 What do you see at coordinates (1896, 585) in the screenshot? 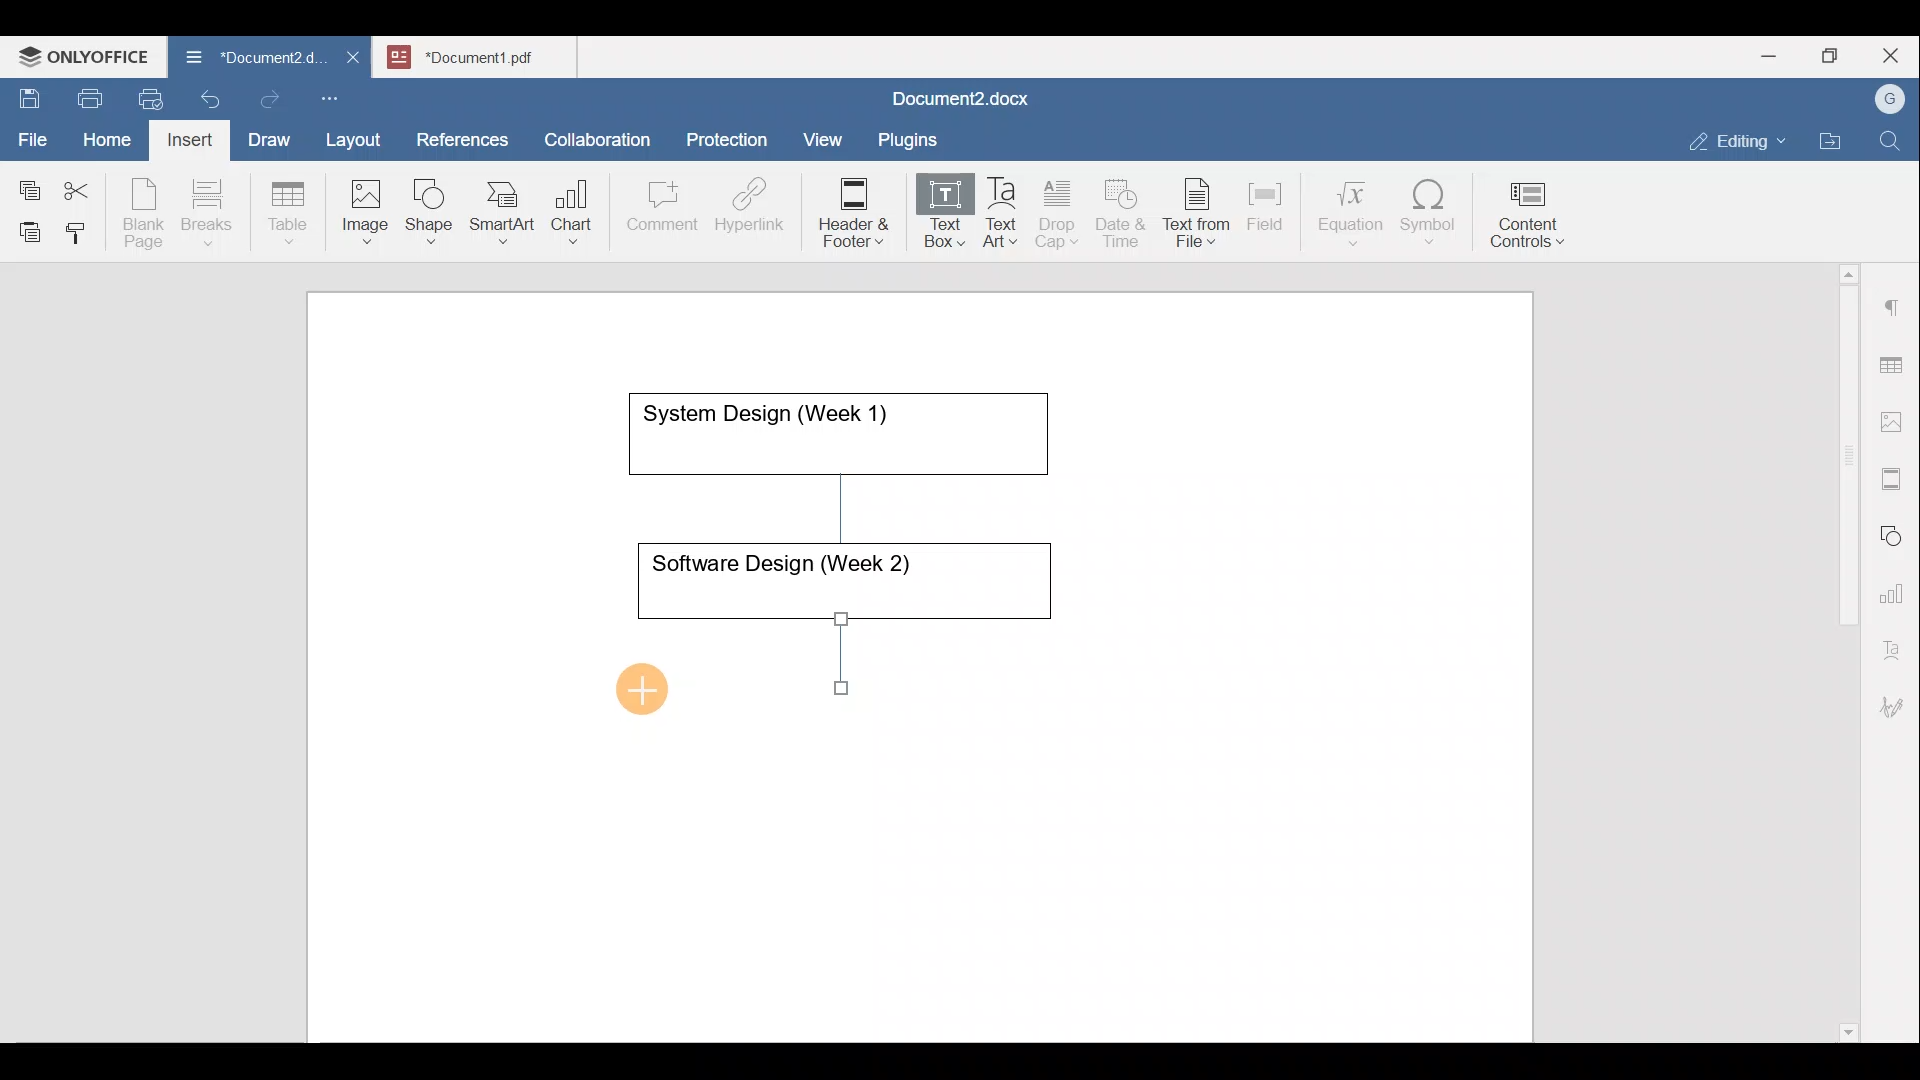
I see `Chart settings` at bounding box center [1896, 585].